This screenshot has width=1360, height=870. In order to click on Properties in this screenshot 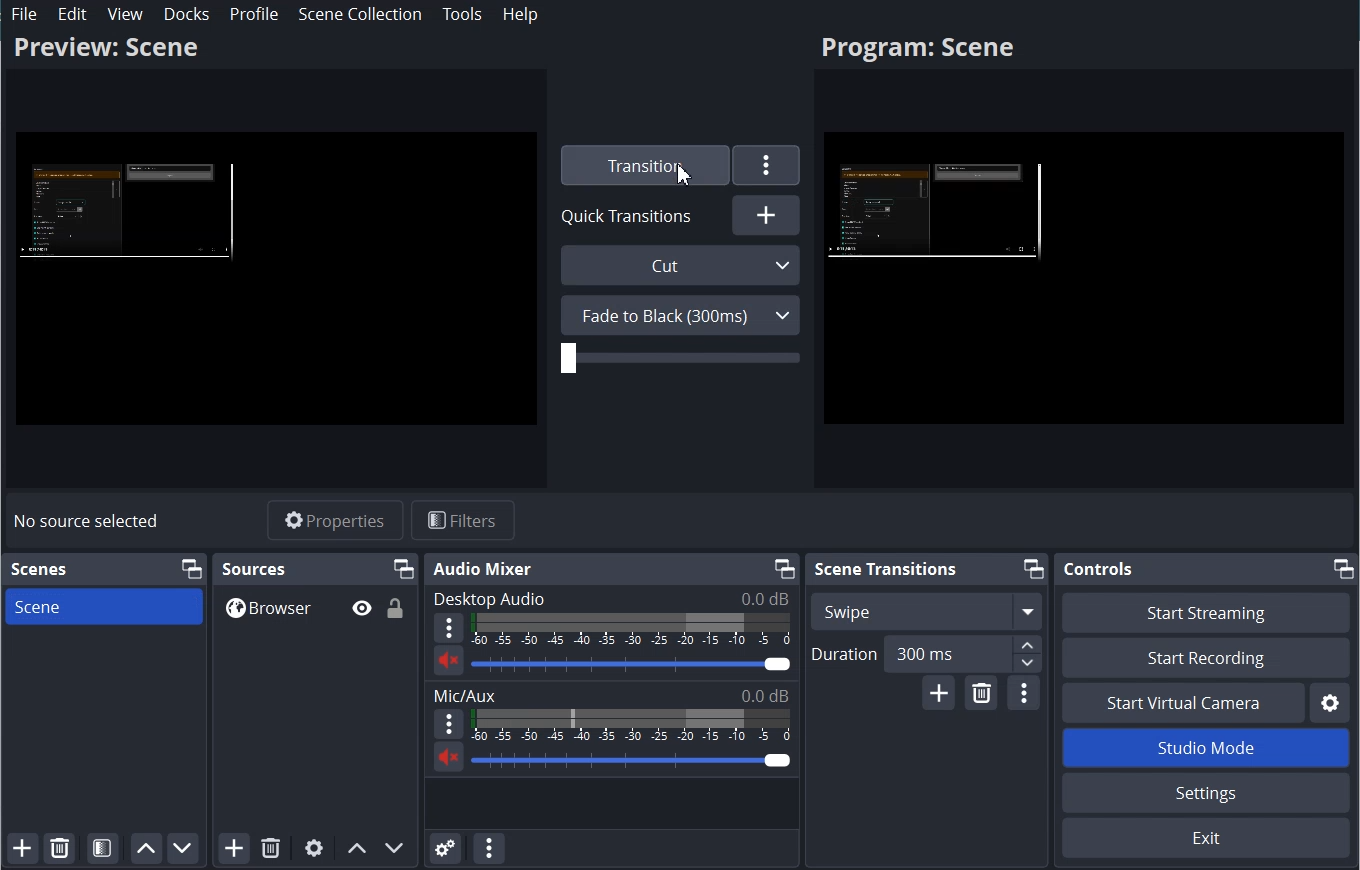, I will do `click(335, 520)`.